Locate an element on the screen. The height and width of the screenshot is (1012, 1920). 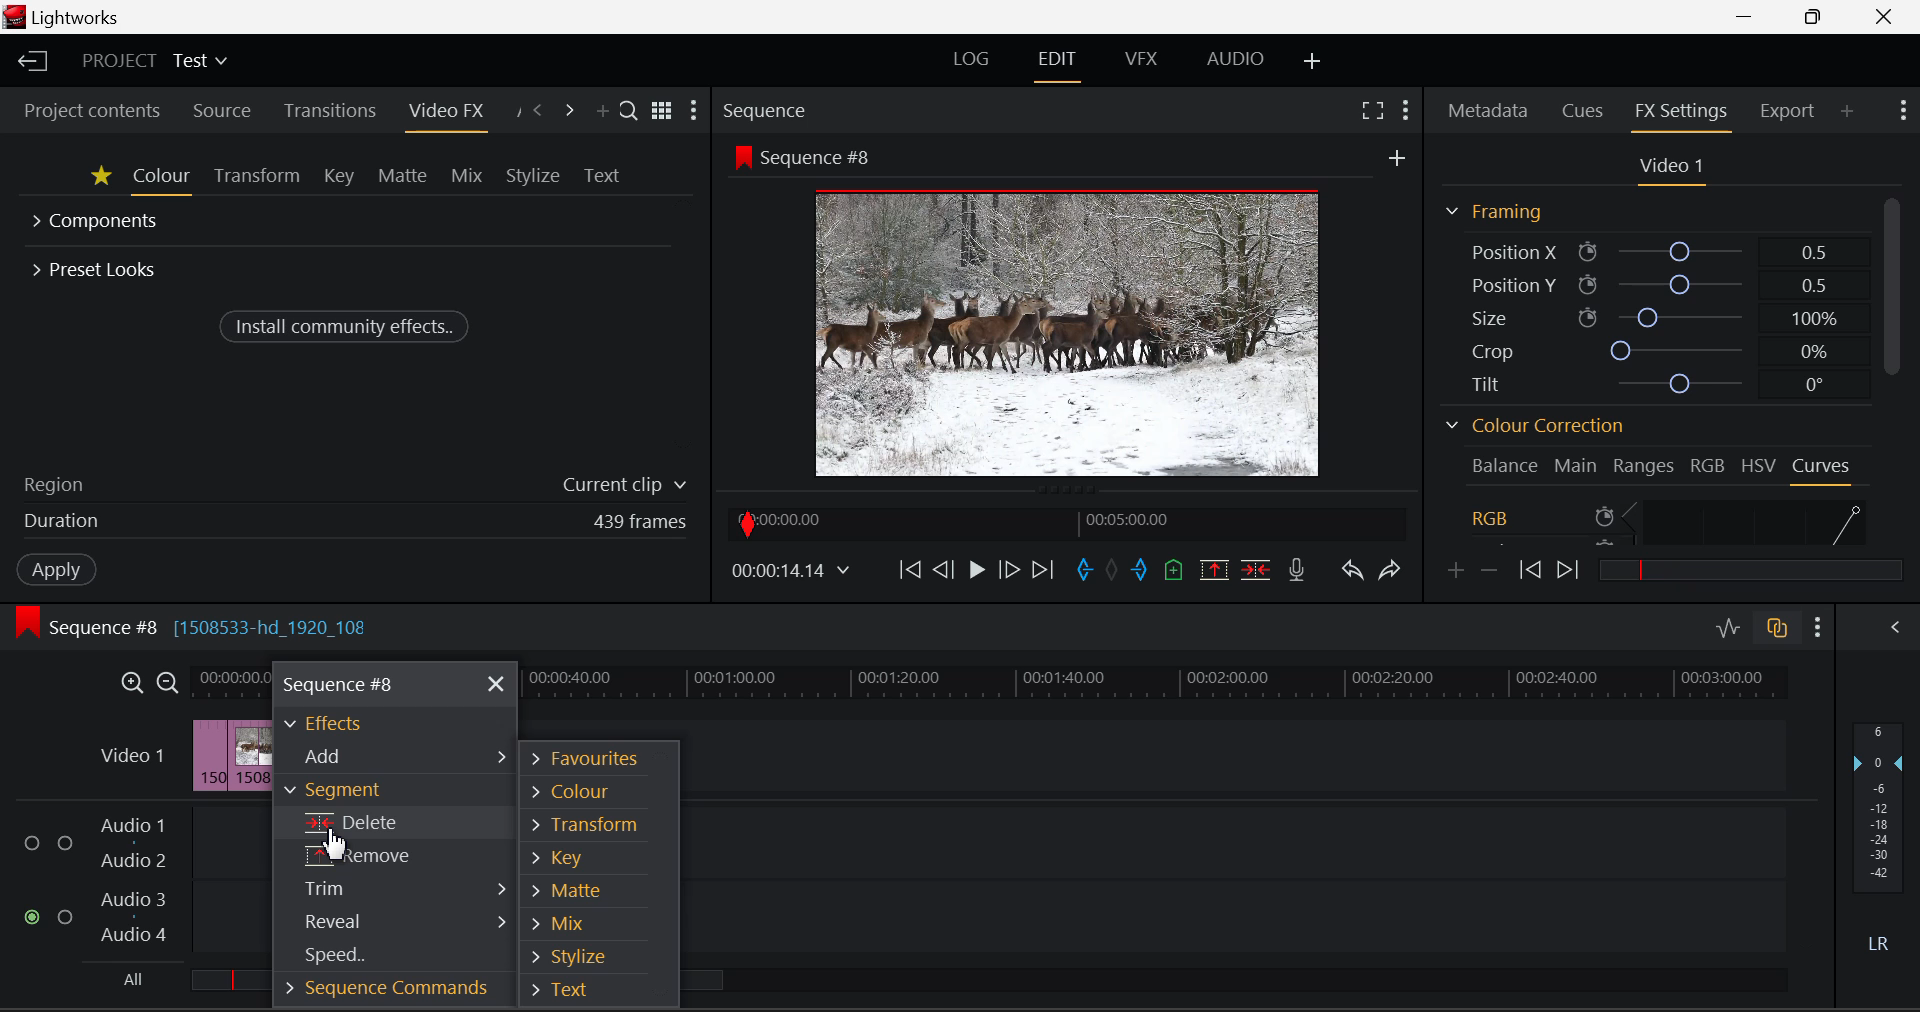
Favorites is located at coordinates (100, 179).